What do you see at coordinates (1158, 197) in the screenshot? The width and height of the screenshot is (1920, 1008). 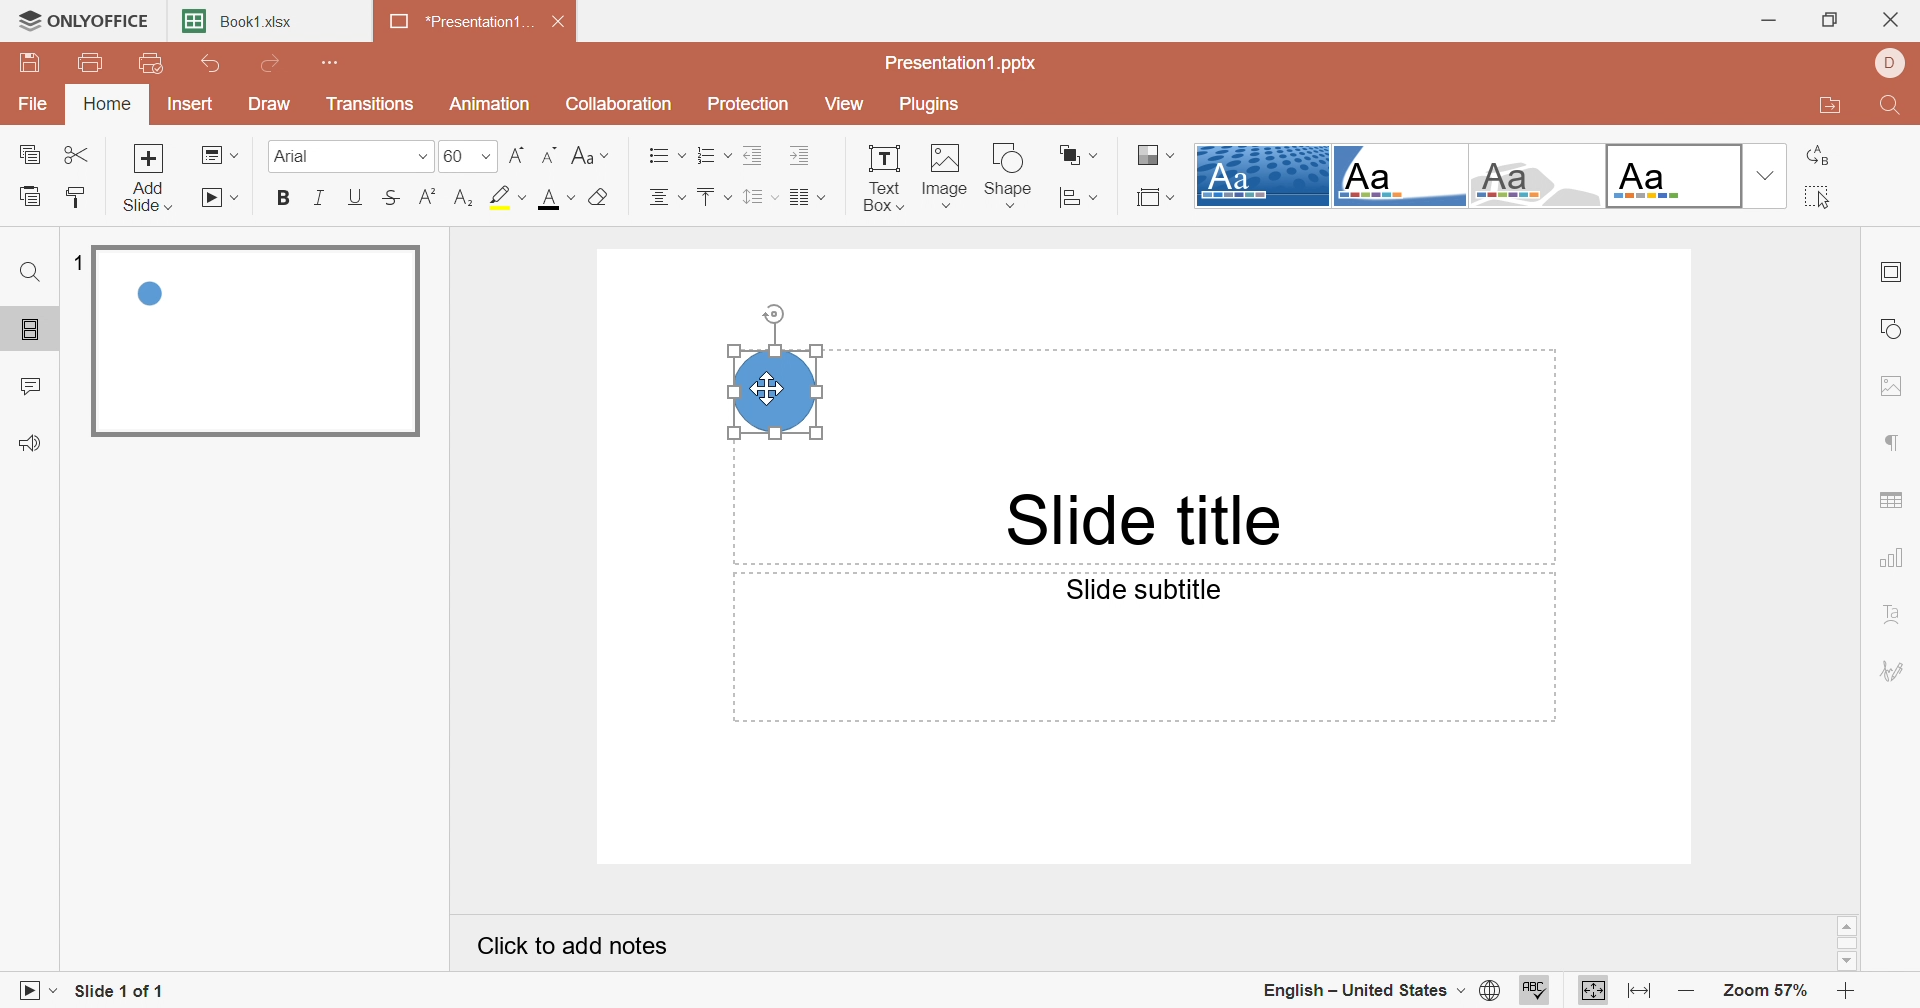 I see `Select slide size` at bounding box center [1158, 197].